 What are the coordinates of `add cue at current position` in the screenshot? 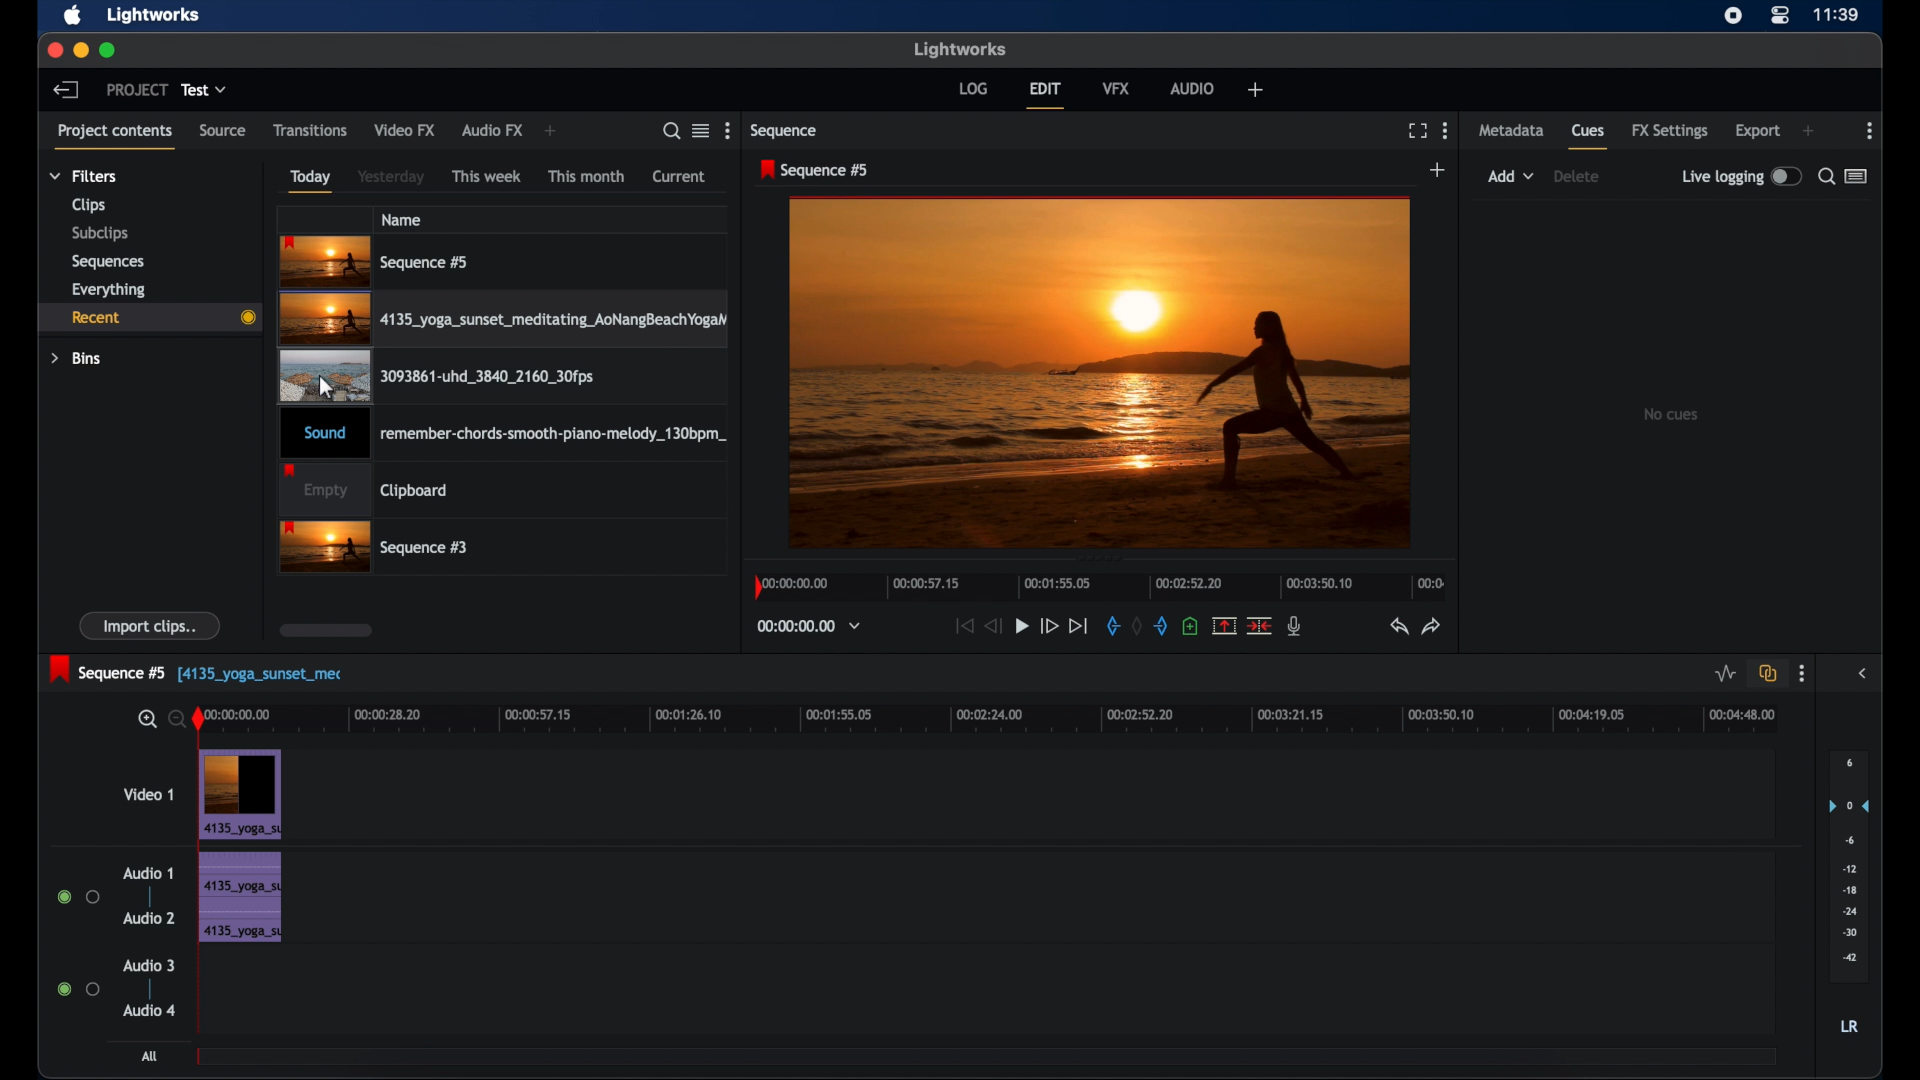 It's located at (1190, 625).